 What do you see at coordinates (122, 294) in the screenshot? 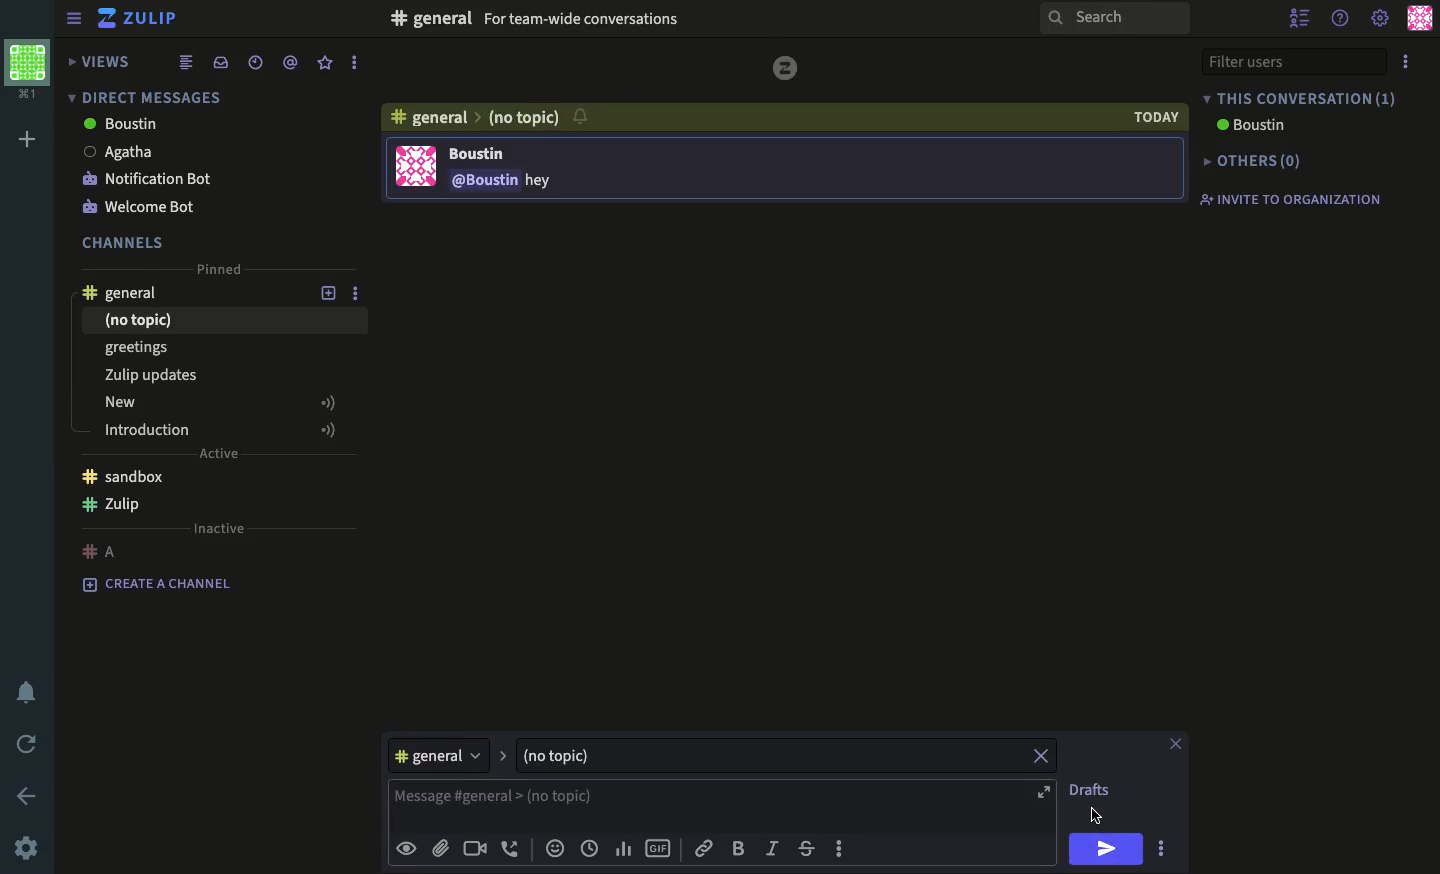
I see `general` at bounding box center [122, 294].